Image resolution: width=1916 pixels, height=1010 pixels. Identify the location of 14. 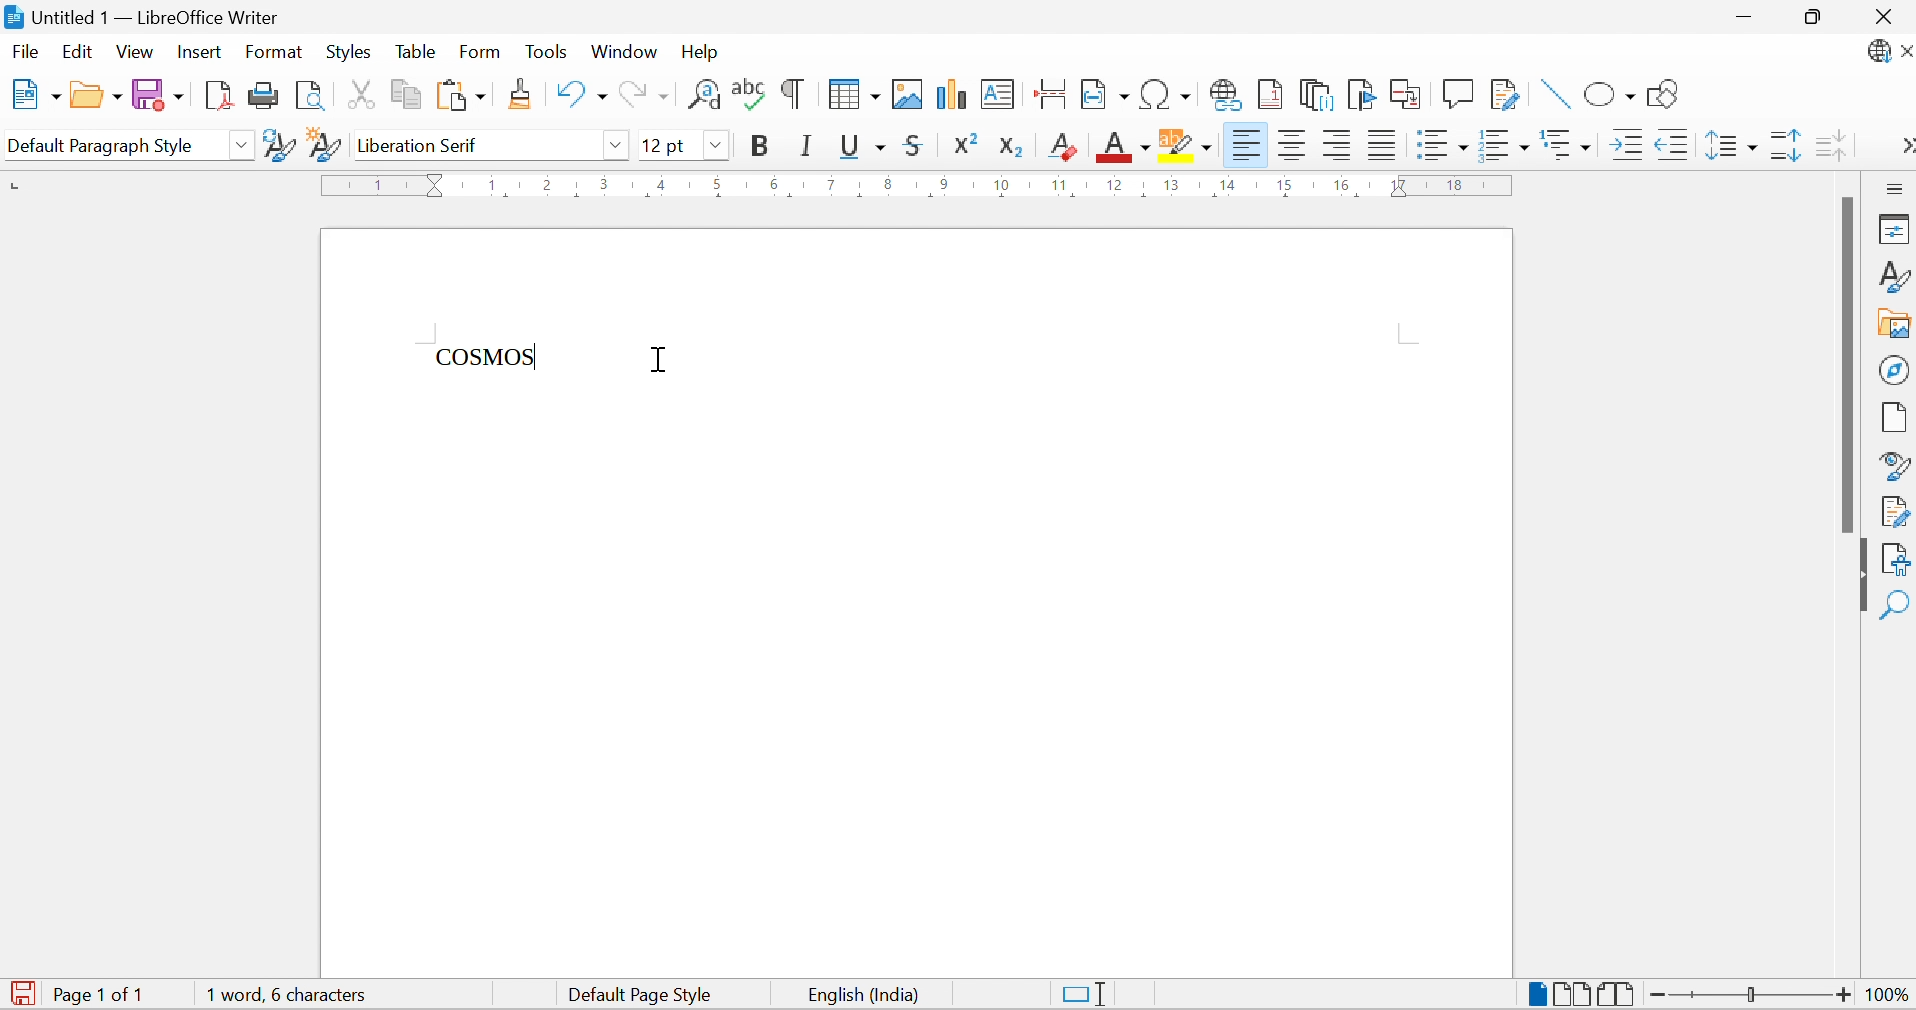
(1227, 188).